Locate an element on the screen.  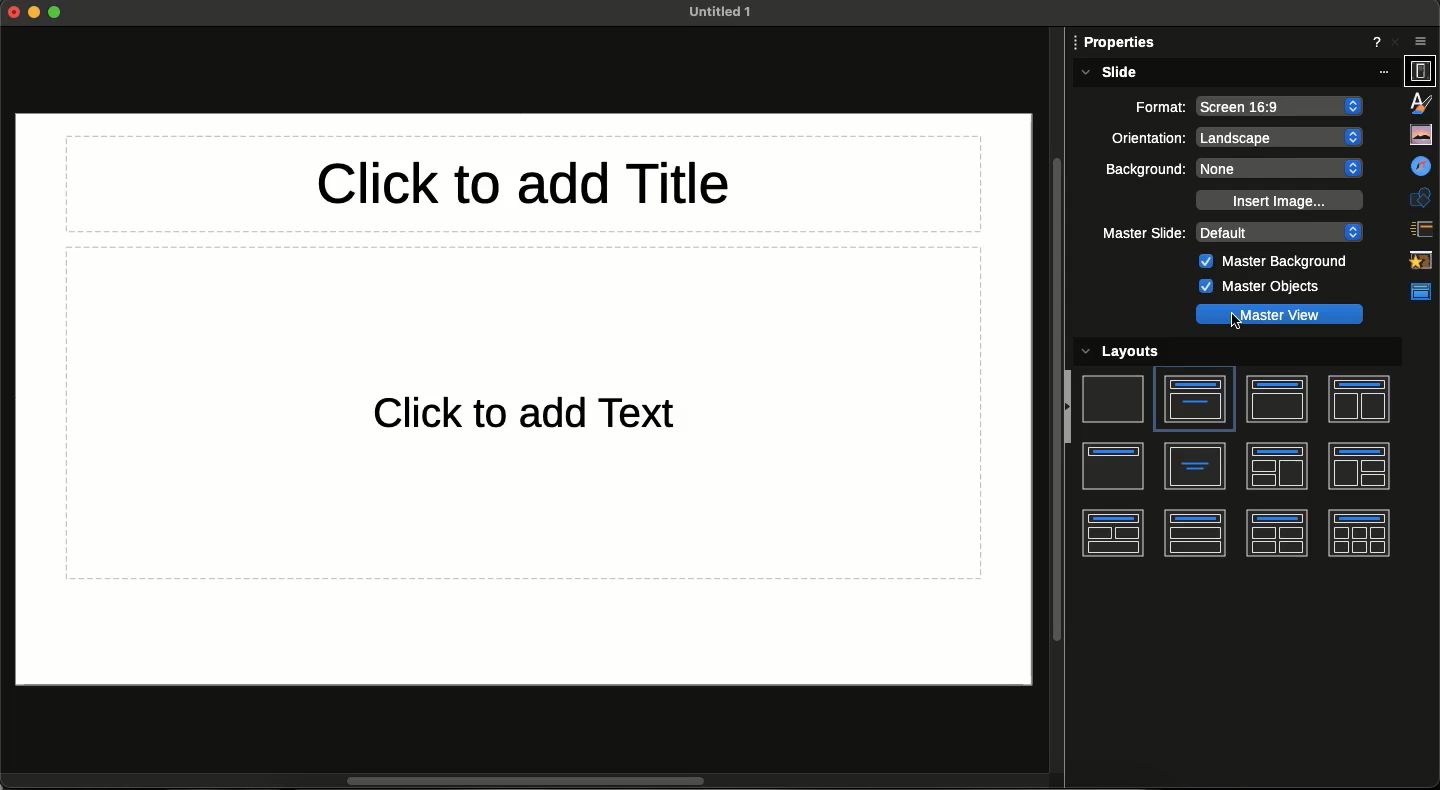
Screen 16:9 is located at coordinates (1280, 107).